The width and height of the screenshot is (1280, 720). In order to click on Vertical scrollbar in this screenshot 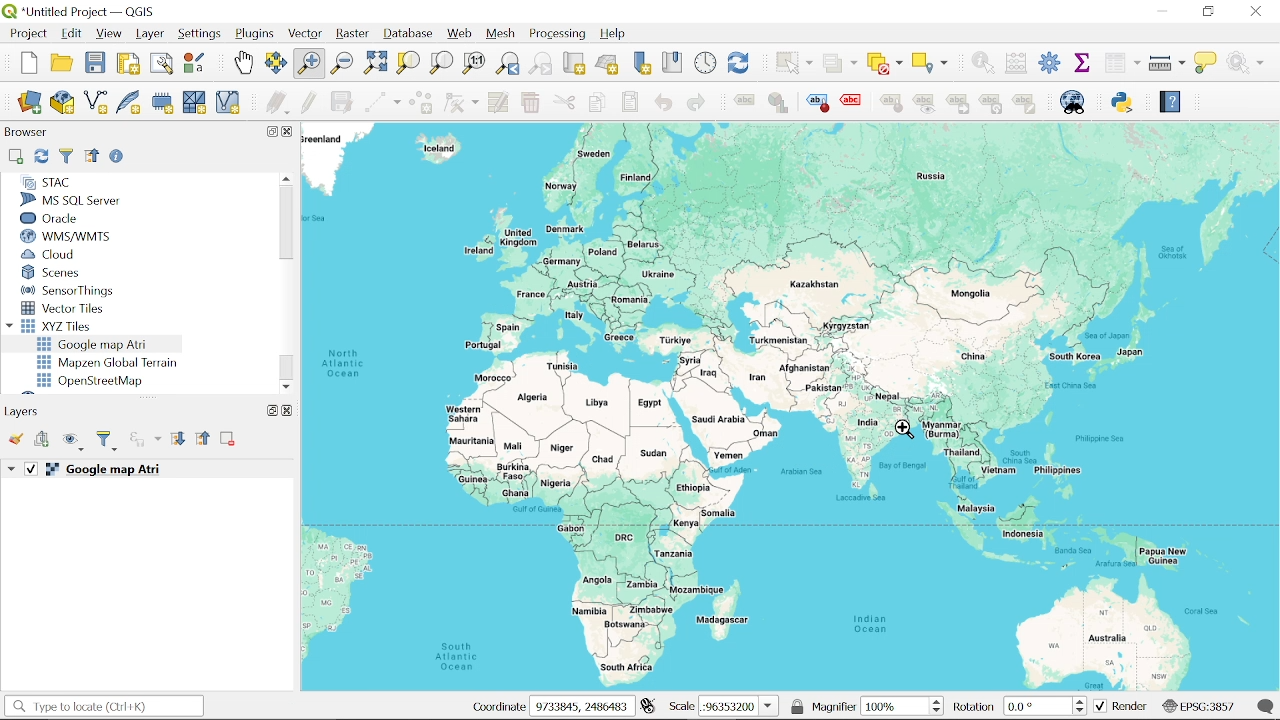, I will do `click(285, 224)`.